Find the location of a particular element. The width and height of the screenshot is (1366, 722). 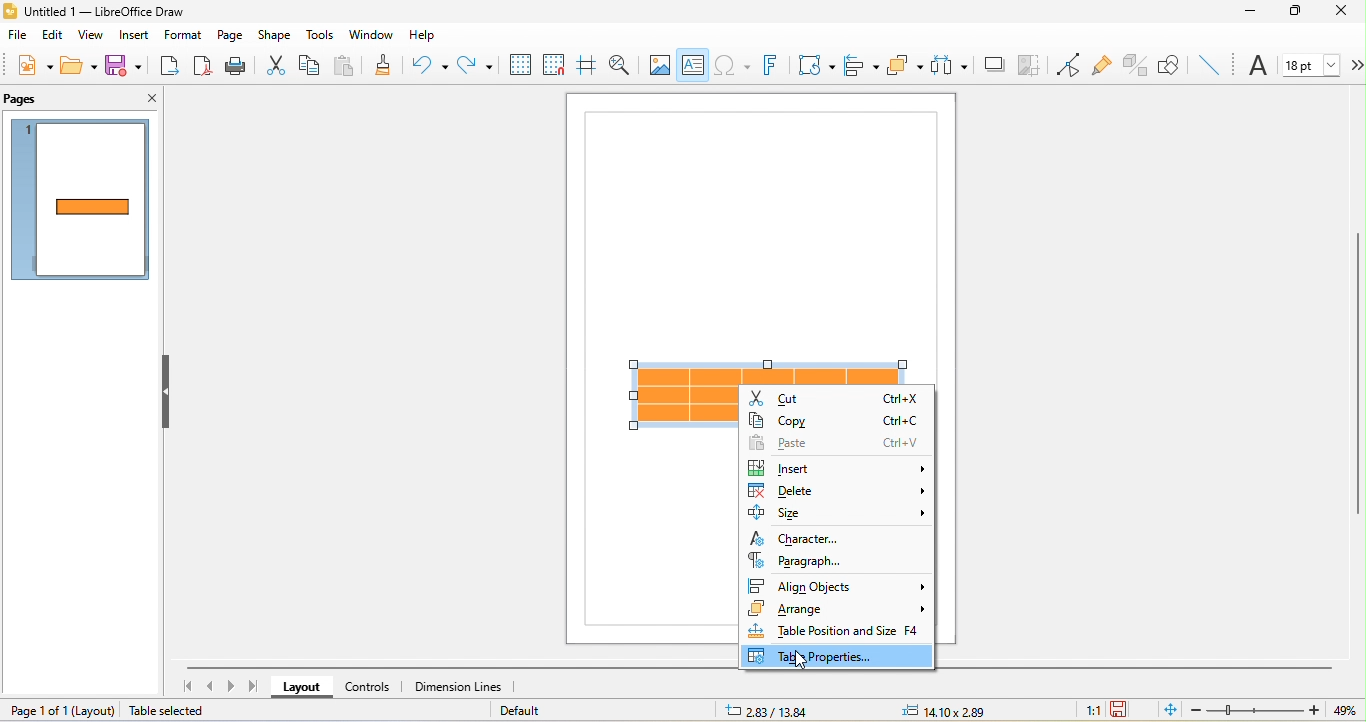

toggle point edit mode is located at coordinates (1070, 65).